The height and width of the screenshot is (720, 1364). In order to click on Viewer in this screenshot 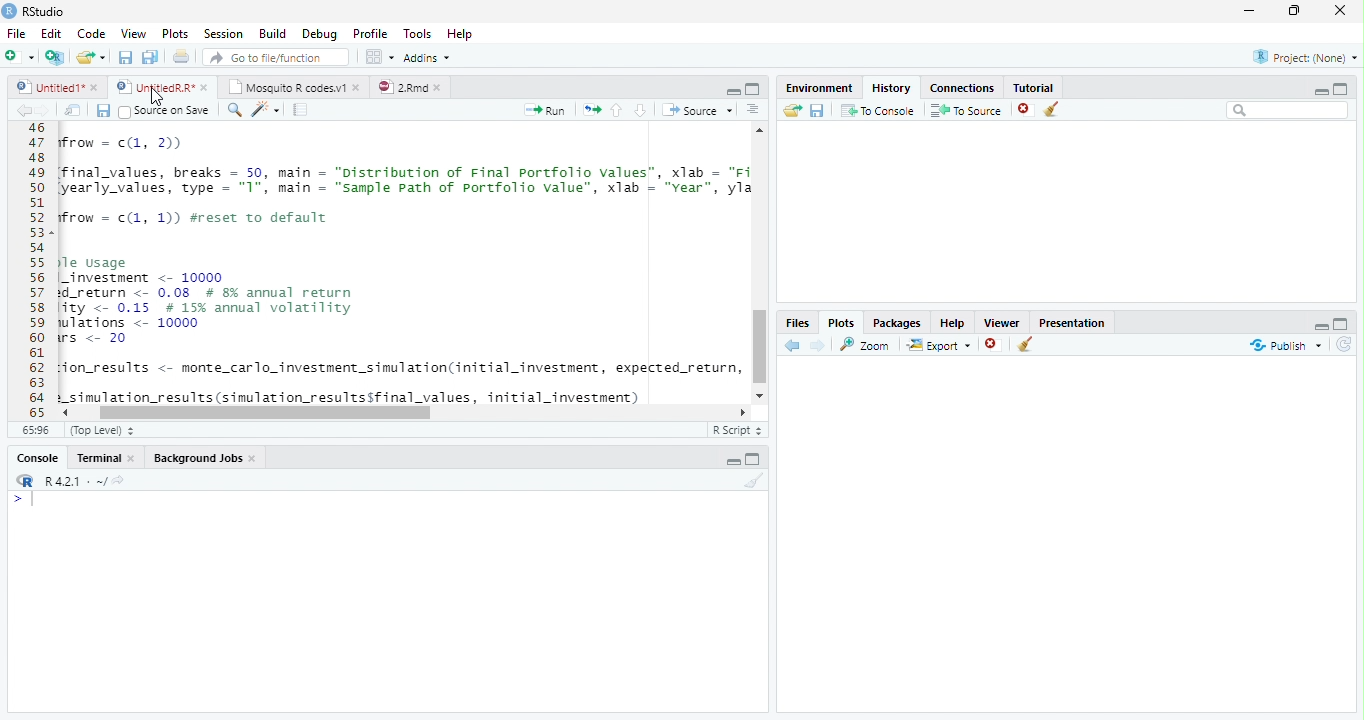, I will do `click(1003, 320)`.